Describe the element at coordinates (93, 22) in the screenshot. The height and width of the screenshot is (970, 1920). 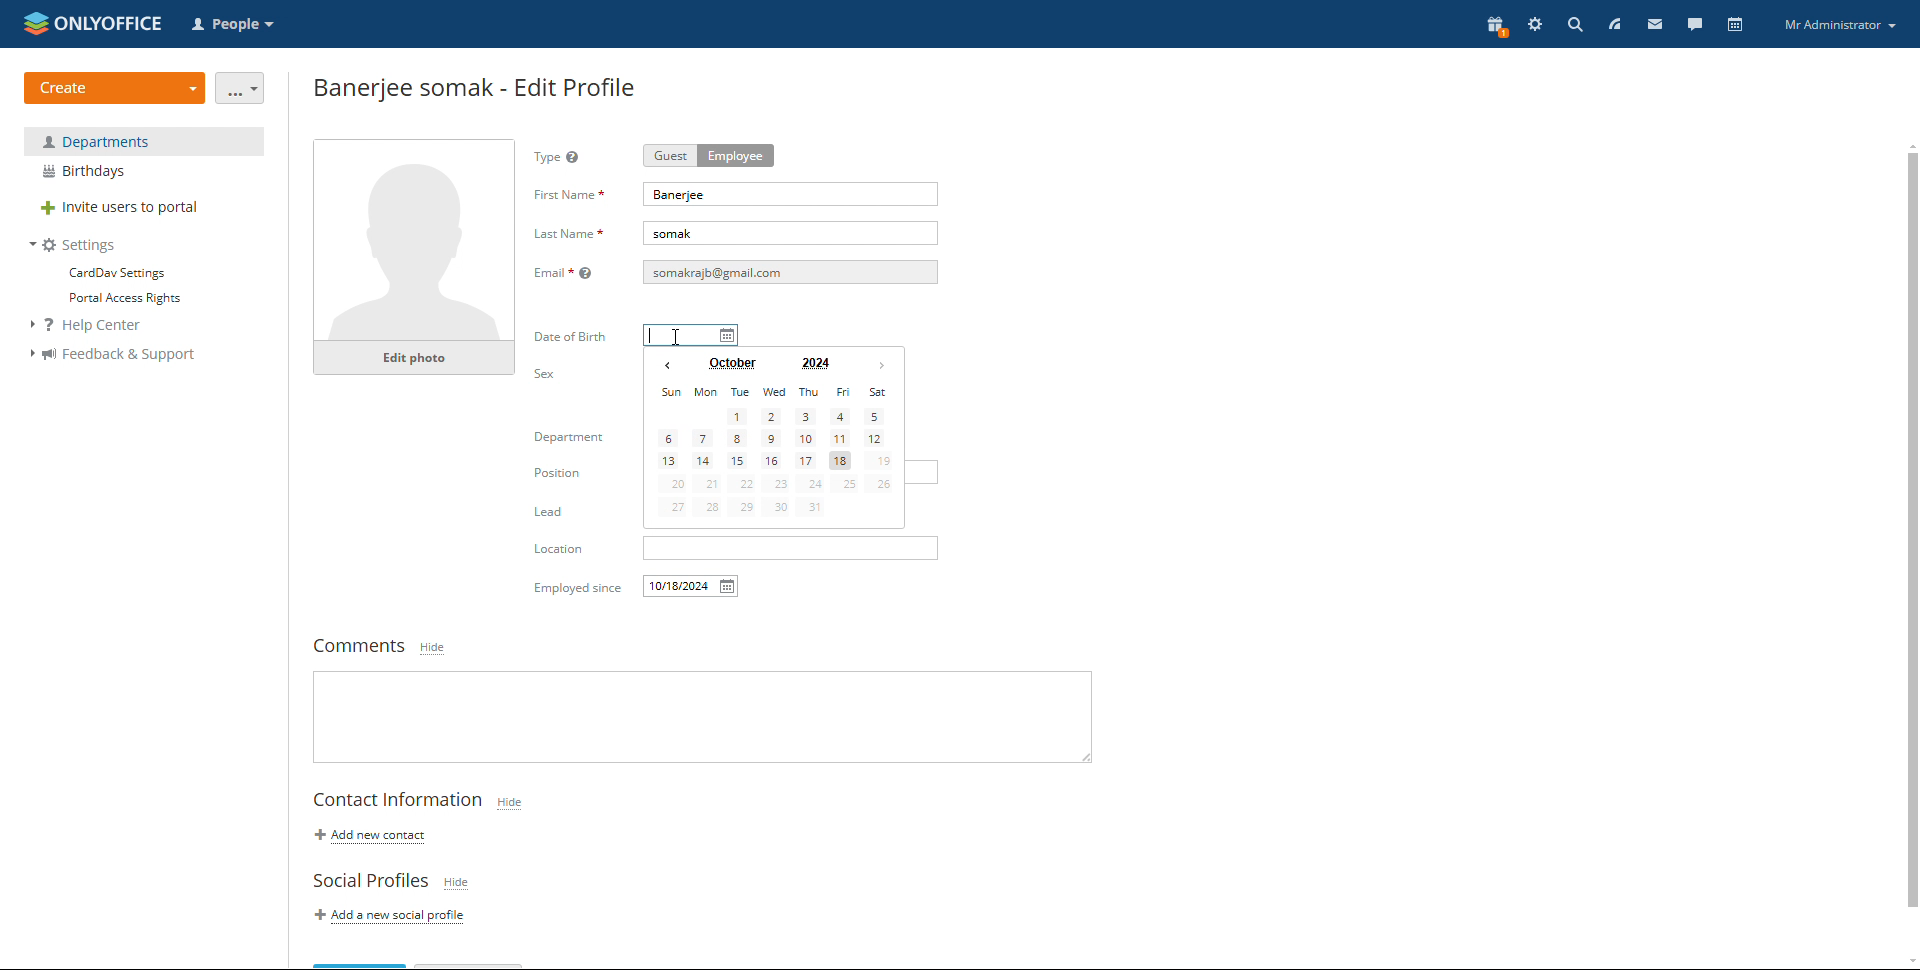
I see `logo` at that location.